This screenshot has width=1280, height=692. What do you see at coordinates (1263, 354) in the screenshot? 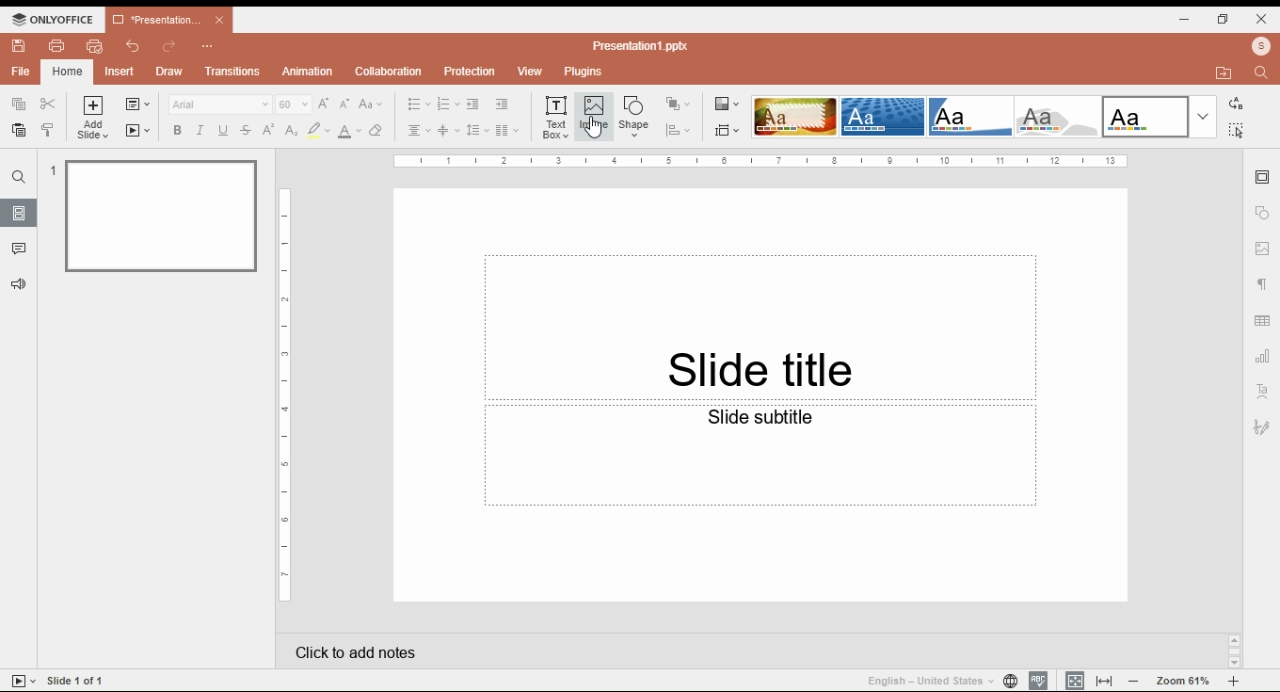
I see `charts  settings` at bounding box center [1263, 354].